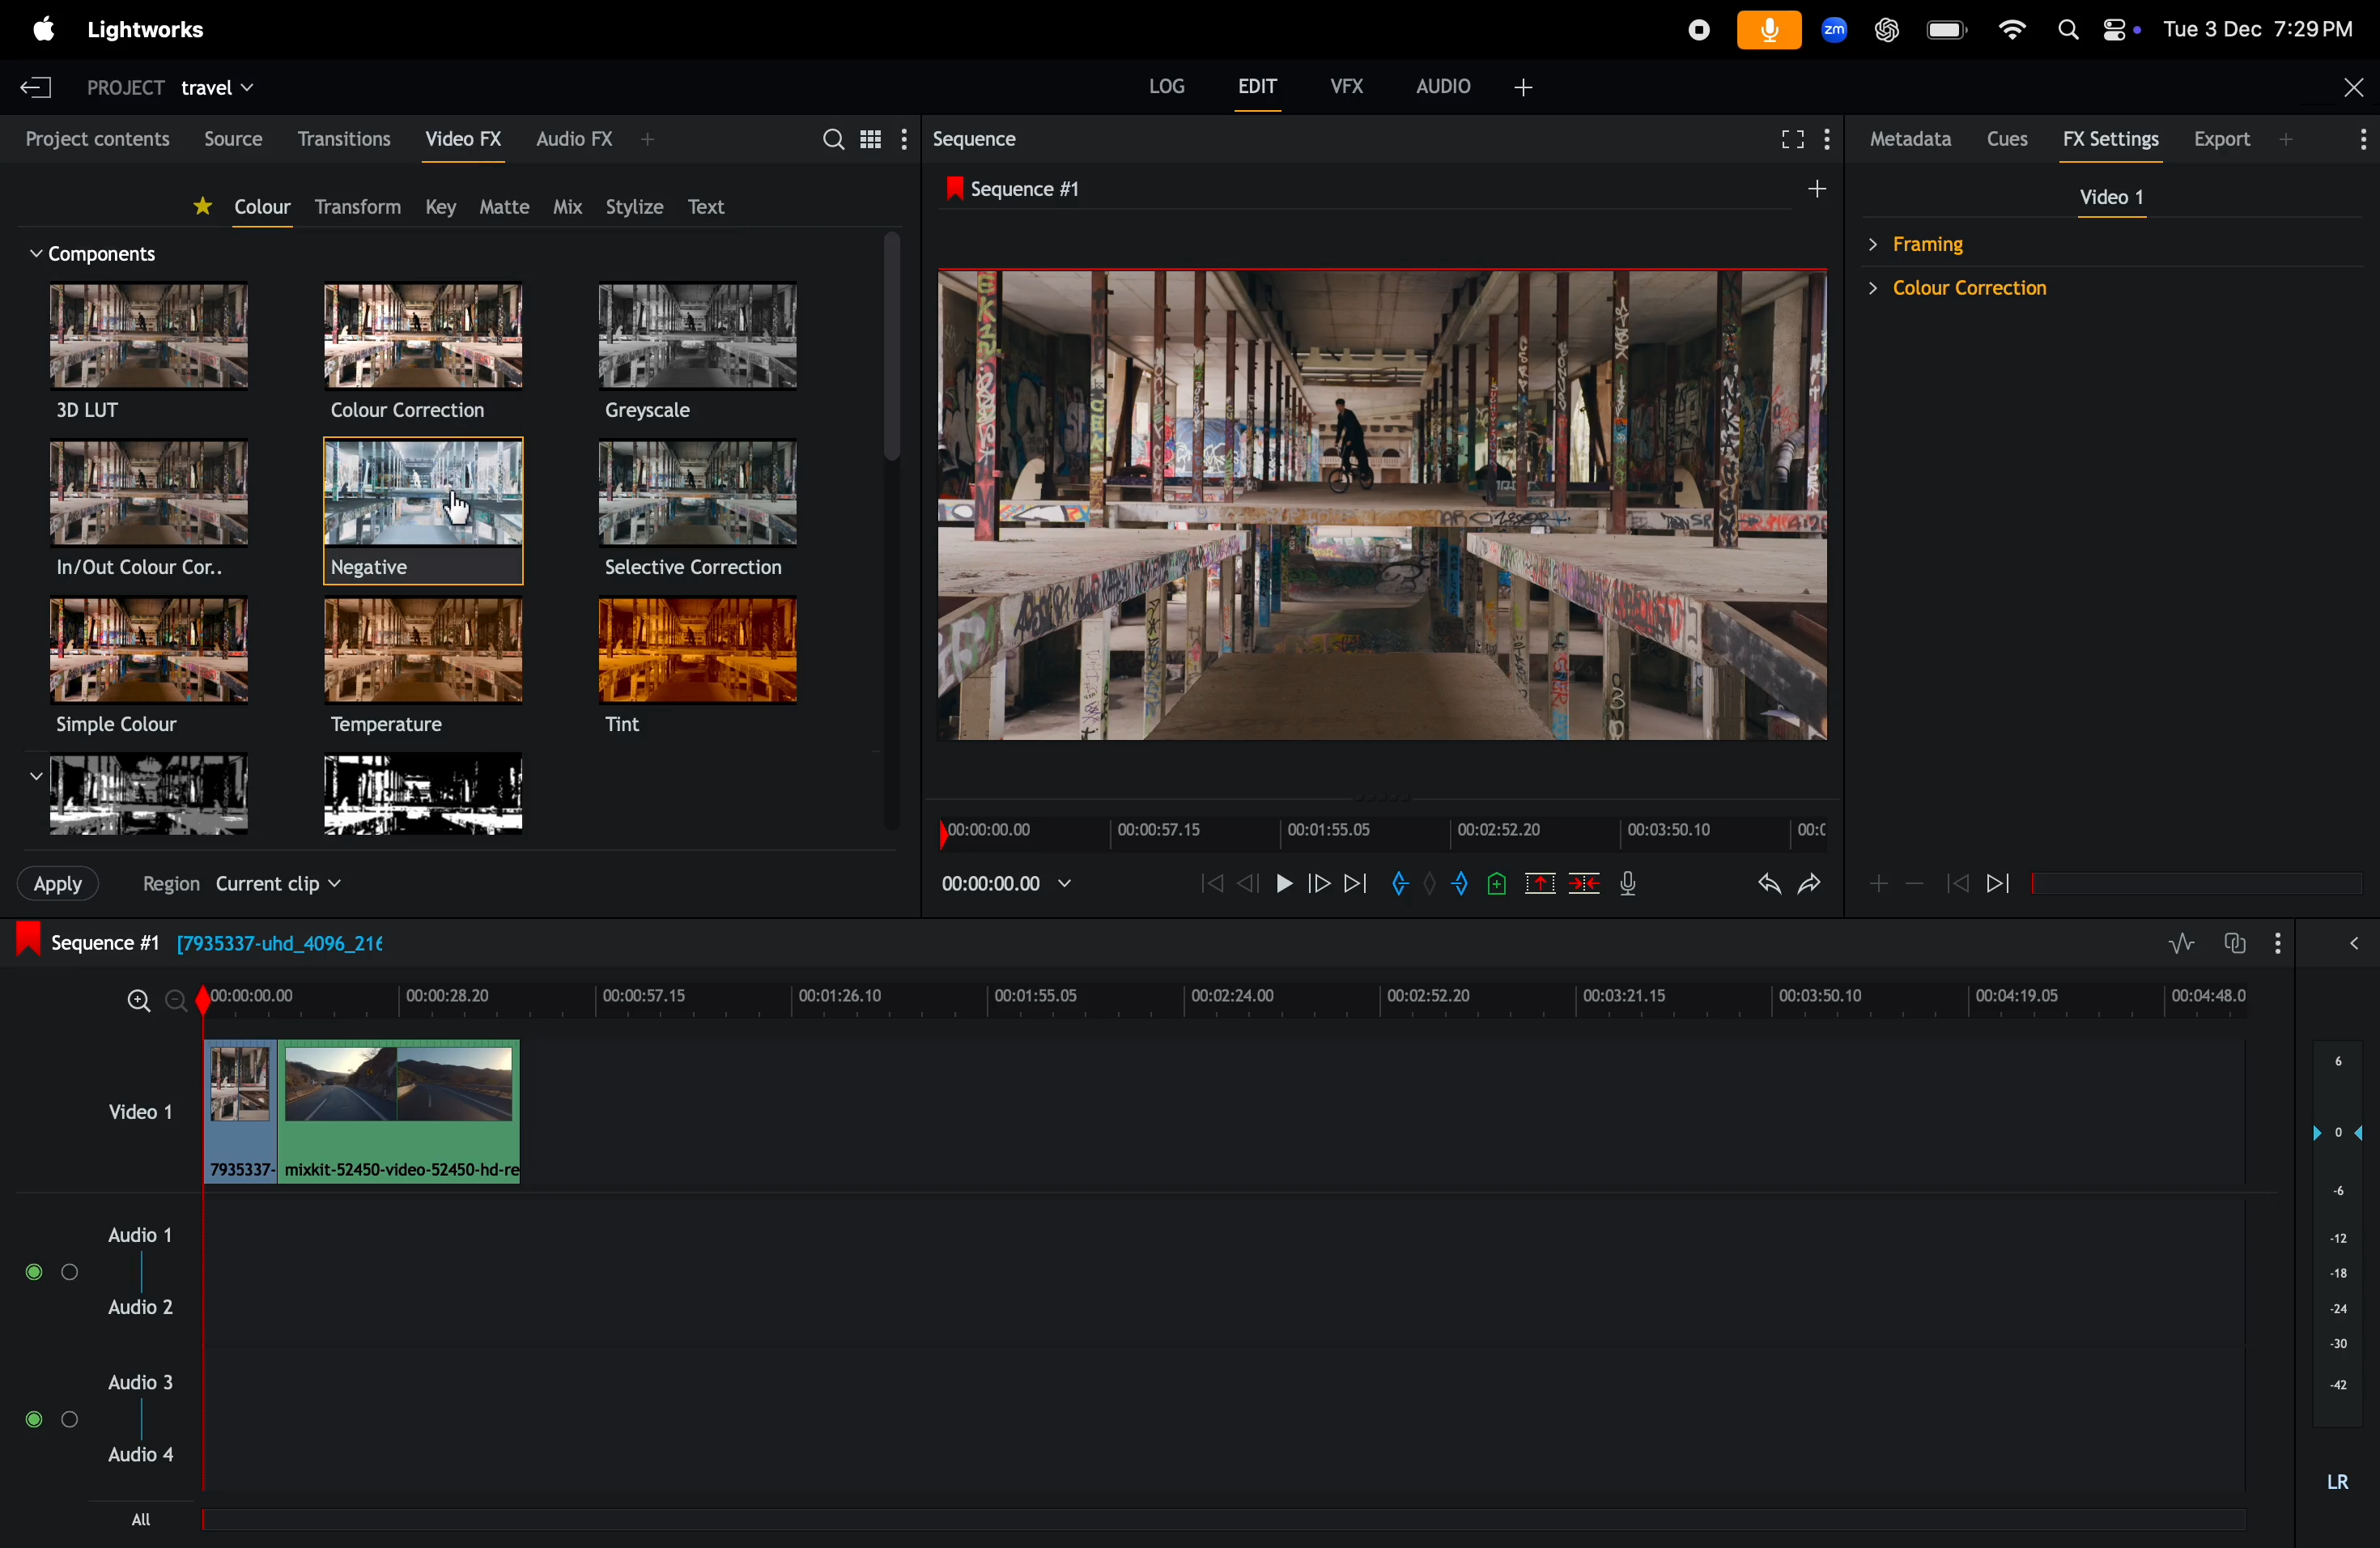  What do you see at coordinates (31, 27) in the screenshot?
I see `apple menu` at bounding box center [31, 27].